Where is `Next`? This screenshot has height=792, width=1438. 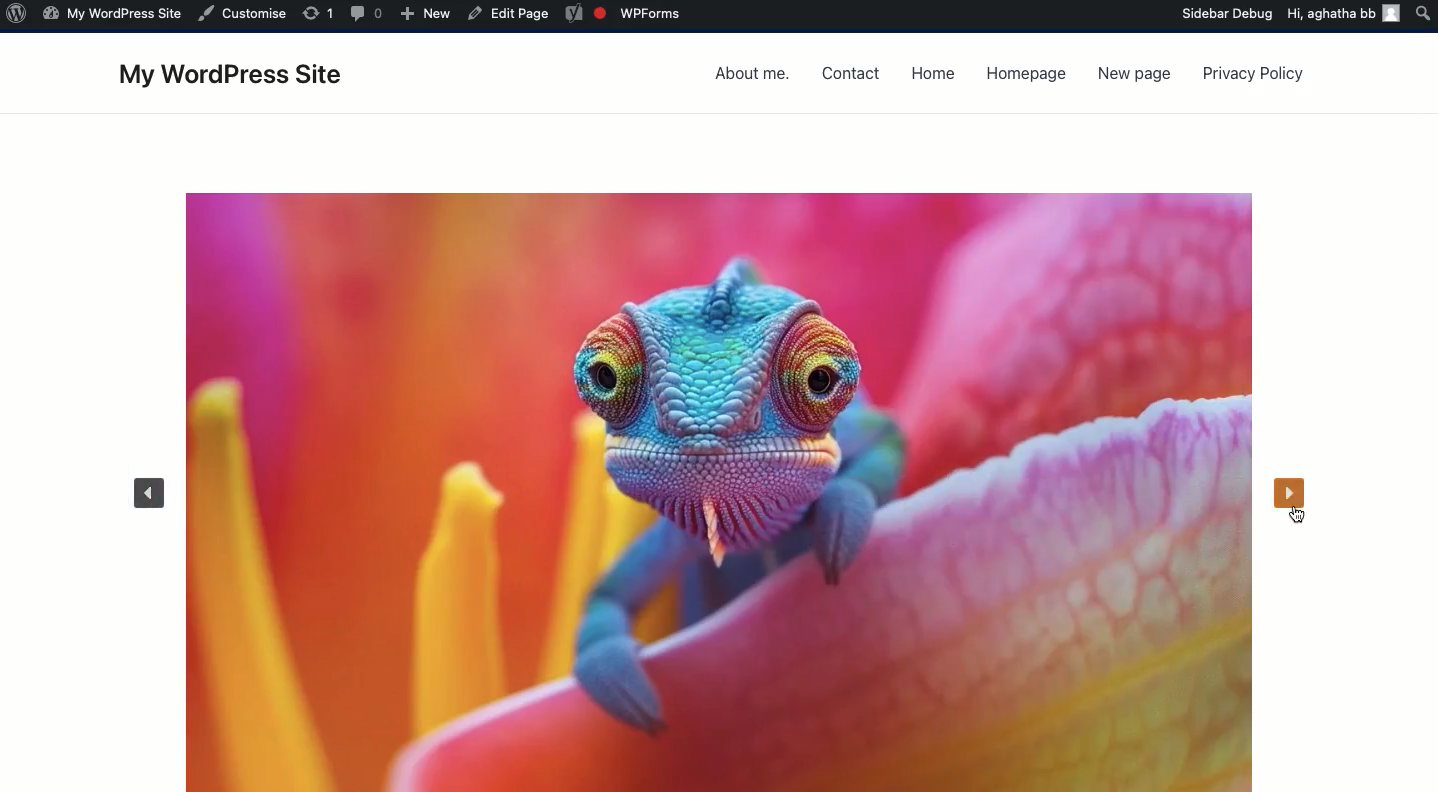 Next is located at coordinates (1293, 497).